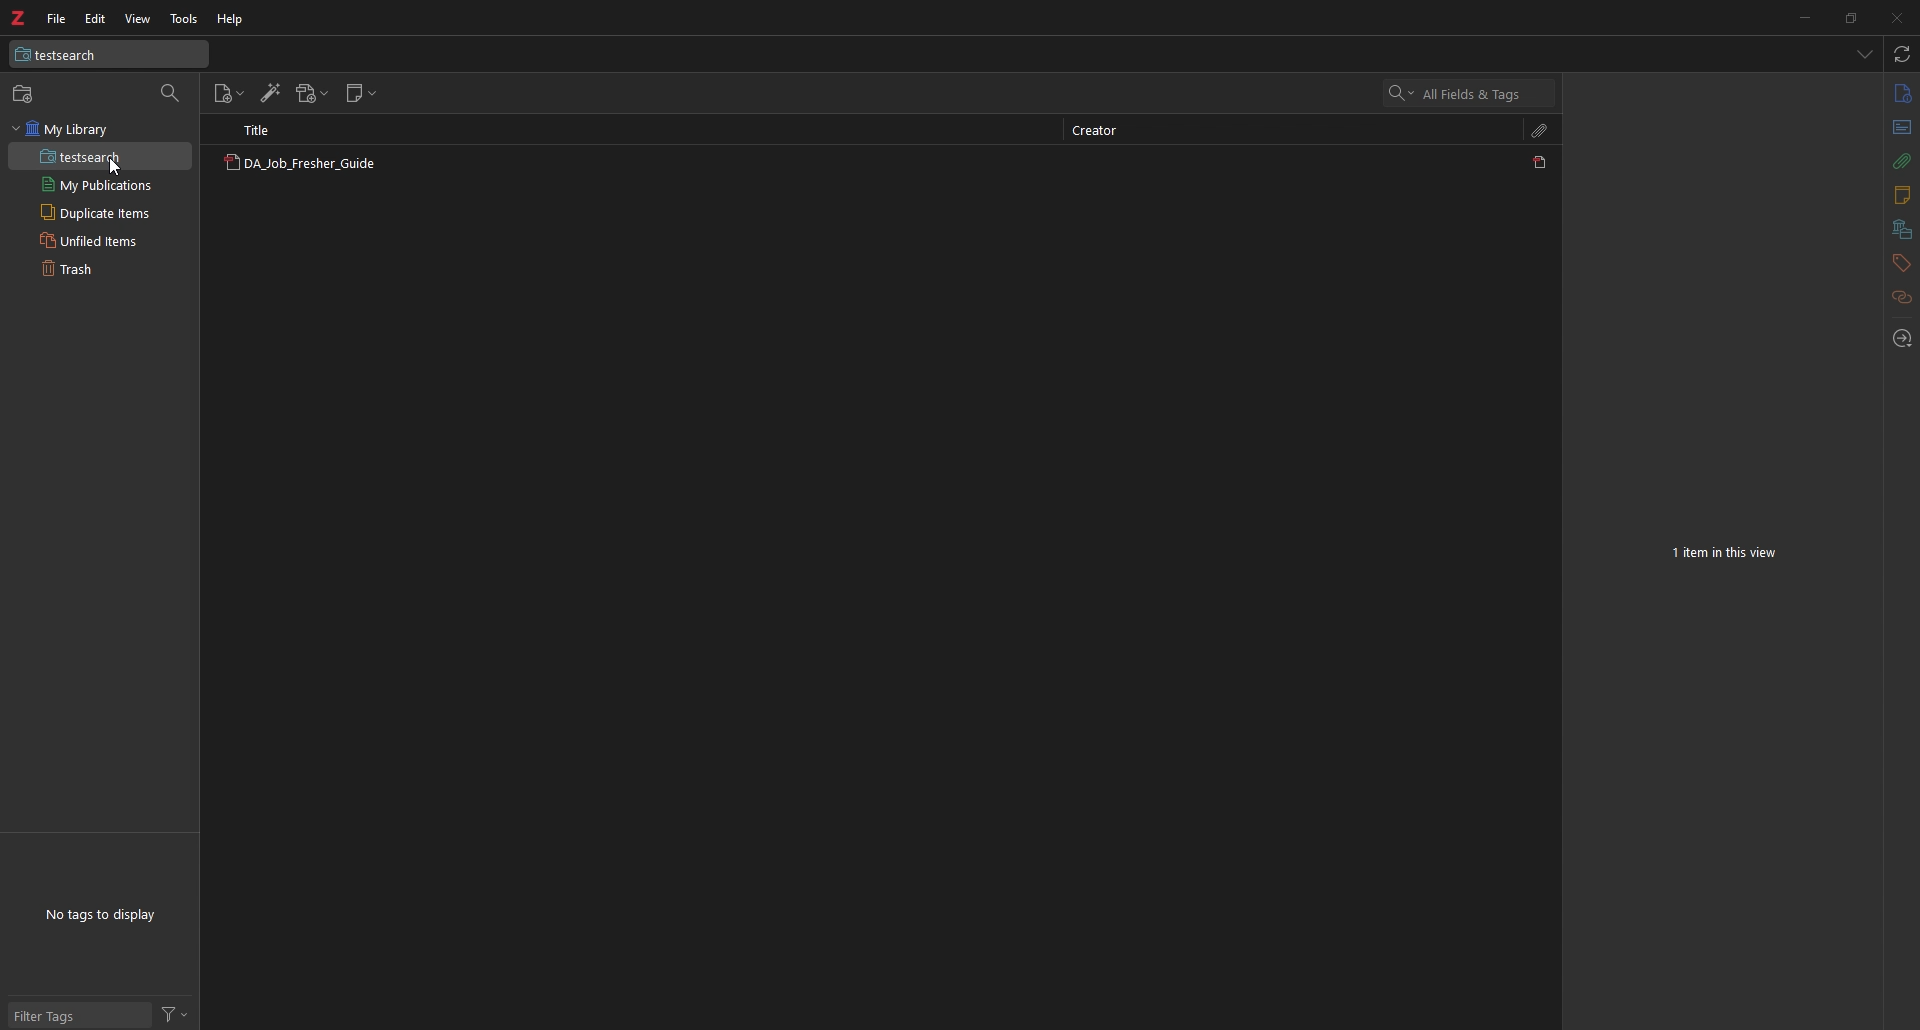  What do you see at coordinates (172, 94) in the screenshot?
I see `filter items` at bounding box center [172, 94].